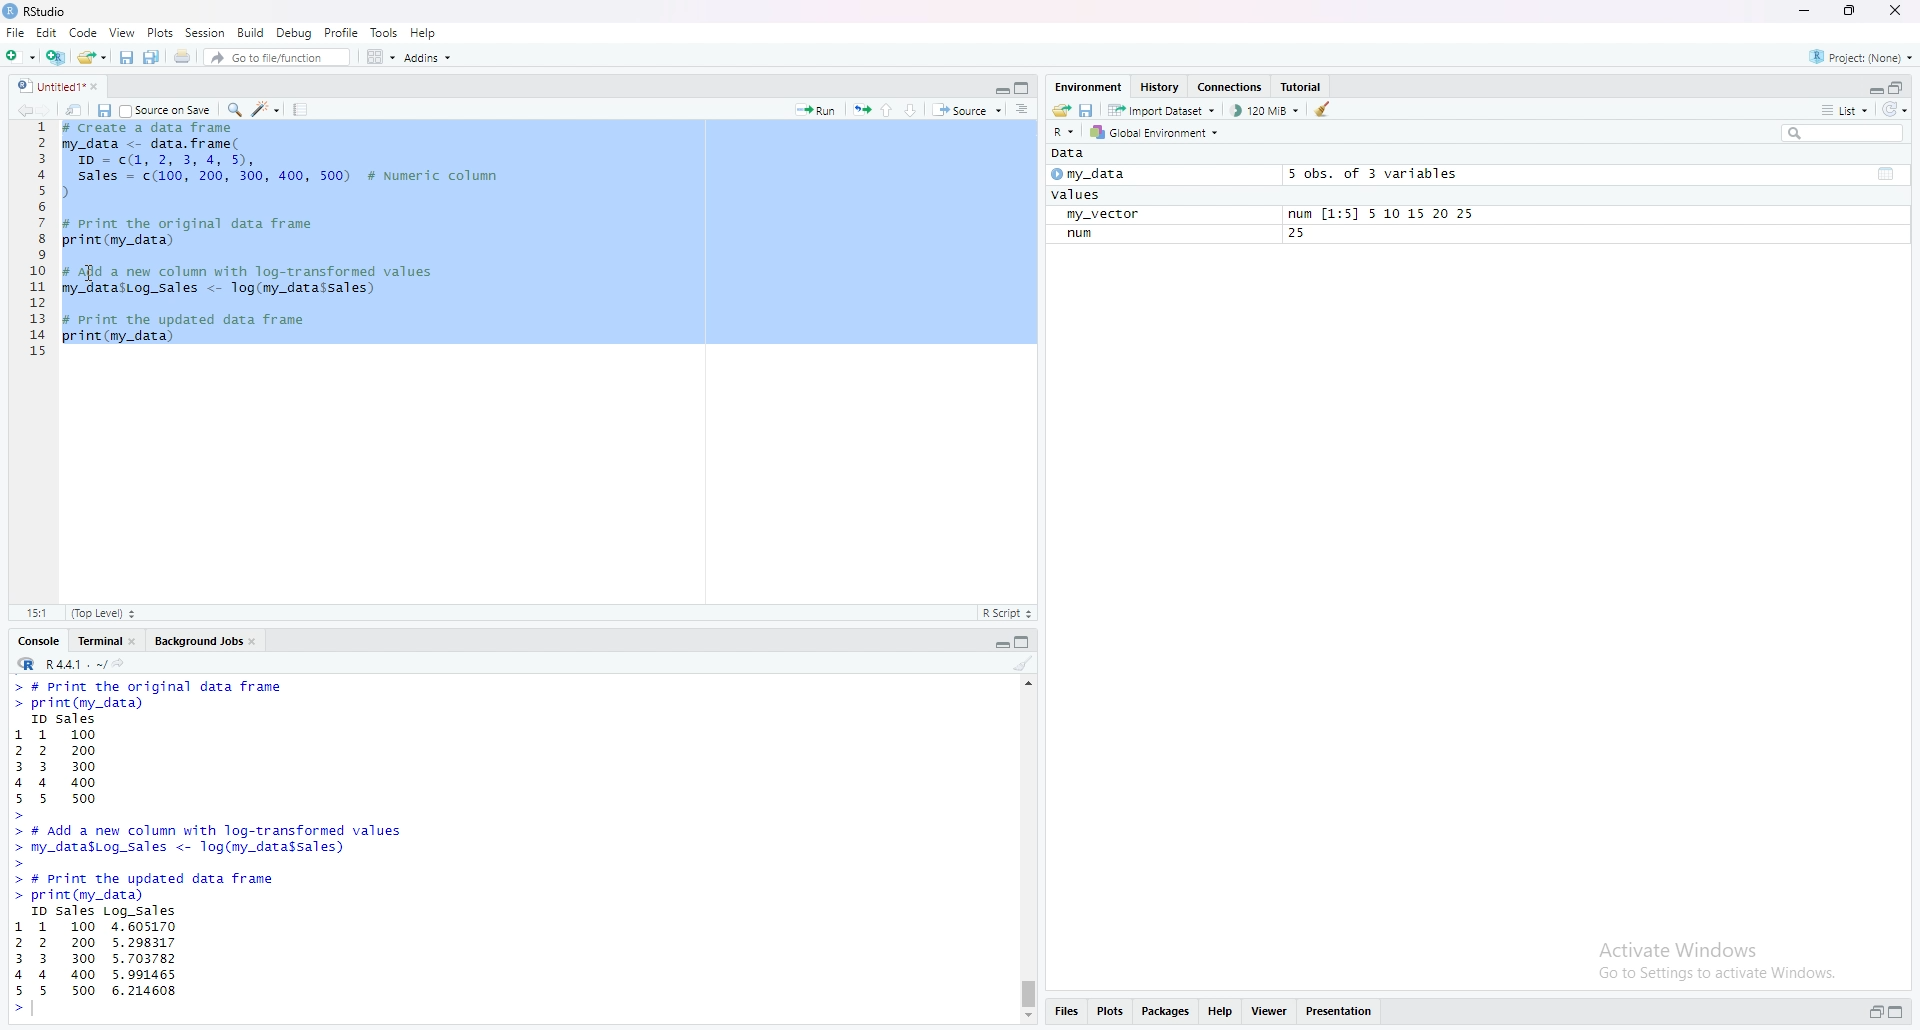 This screenshot has width=1920, height=1030. I want to click on list, so click(1840, 113).